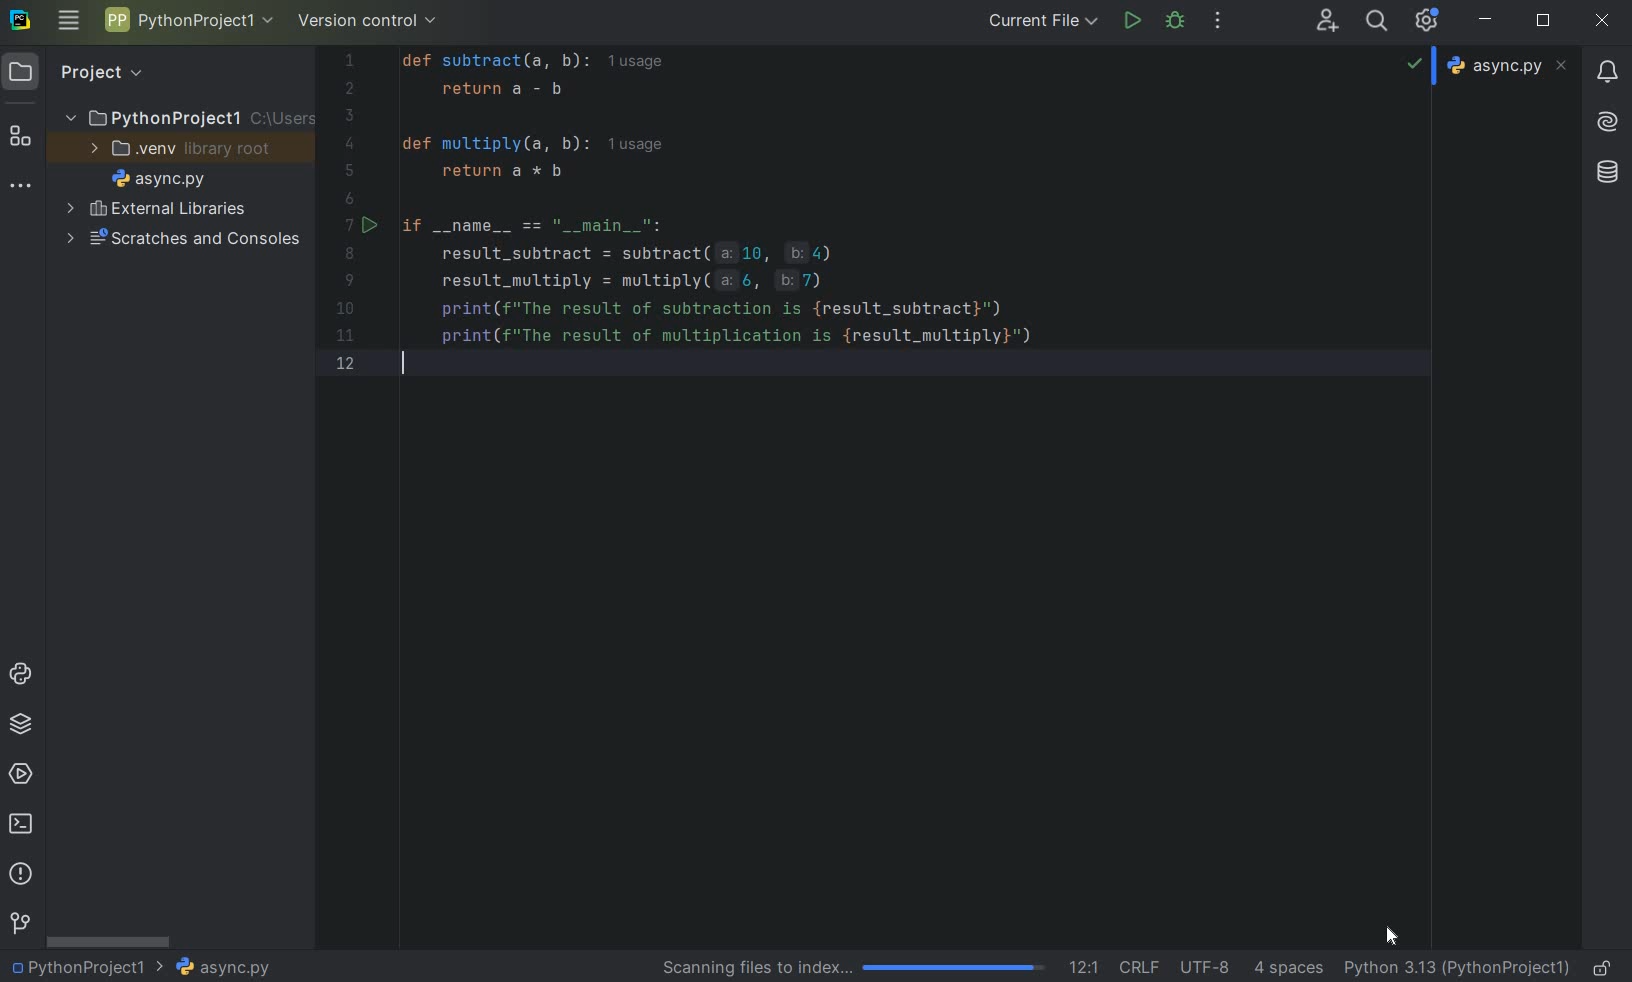 The height and width of the screenshot is (982, 1632). What do you see at coordinates (1487, 21) in the screenshot?
I see `minimize` at bounding box center [1487, 21].